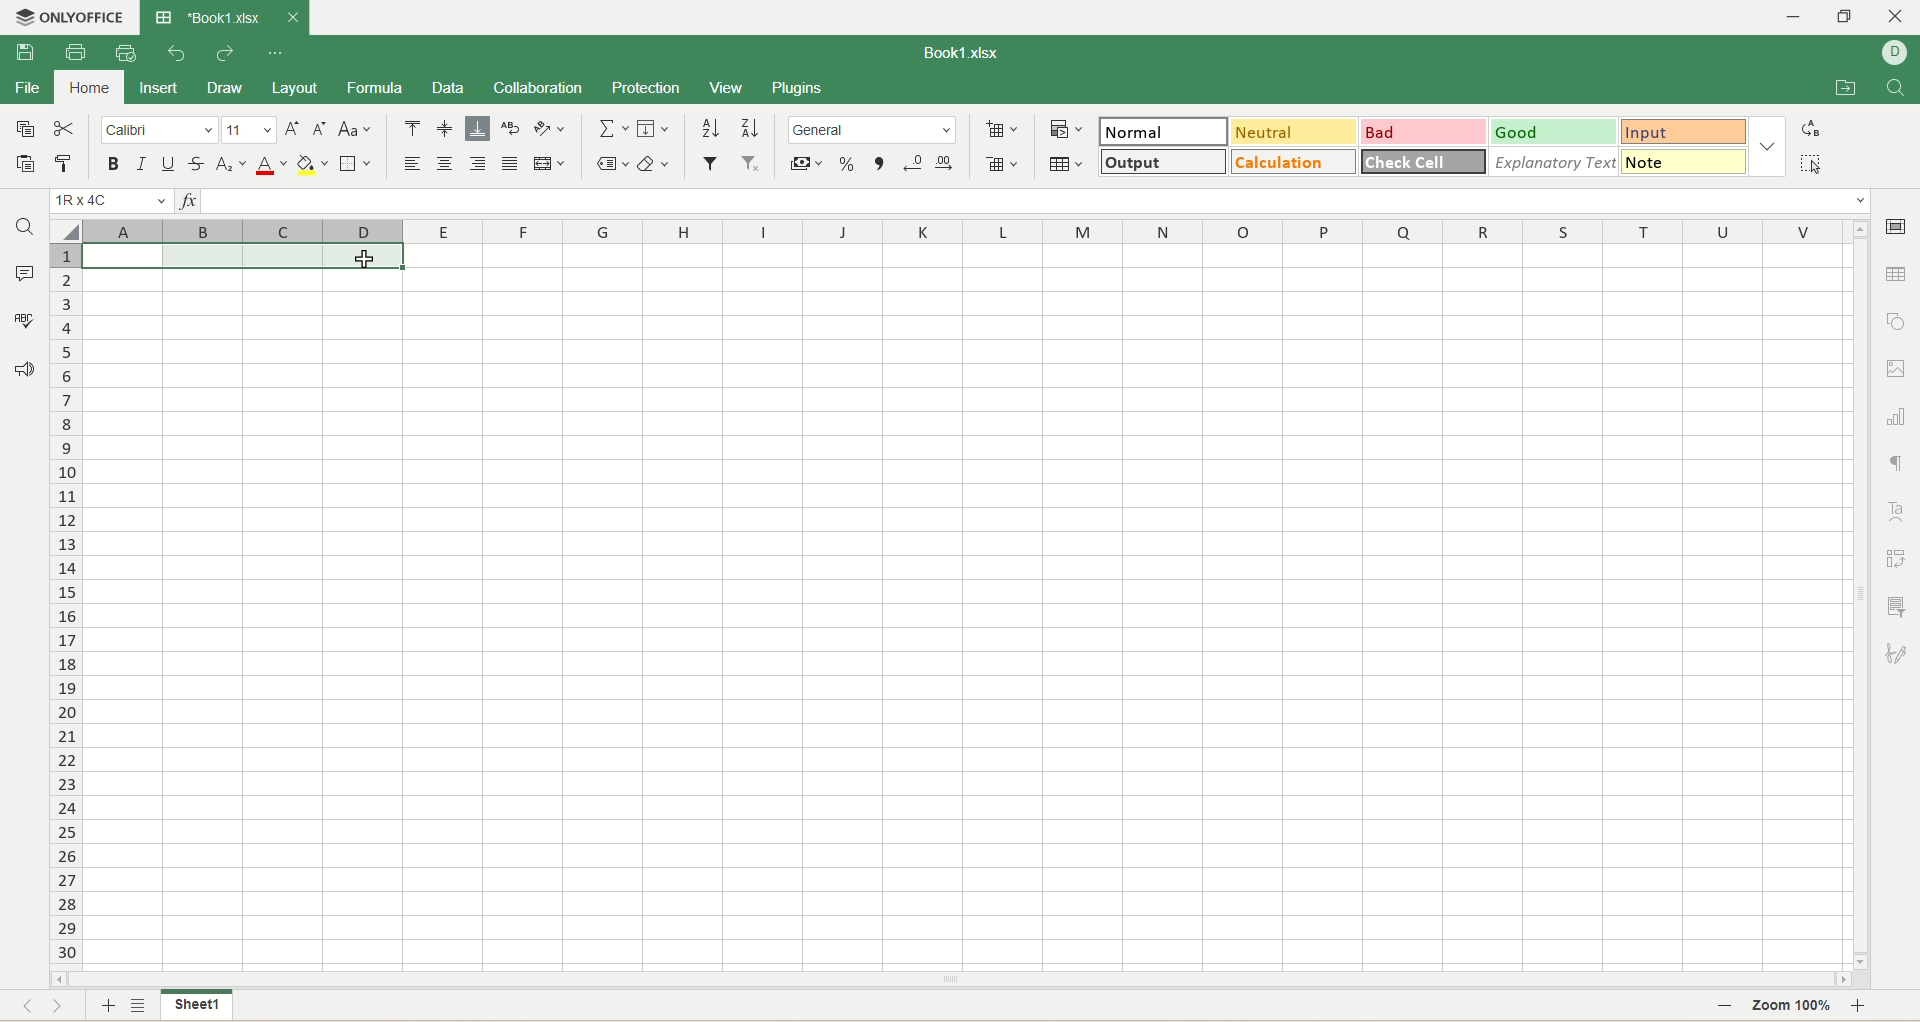  I want to click on font name, so click(158, 130).